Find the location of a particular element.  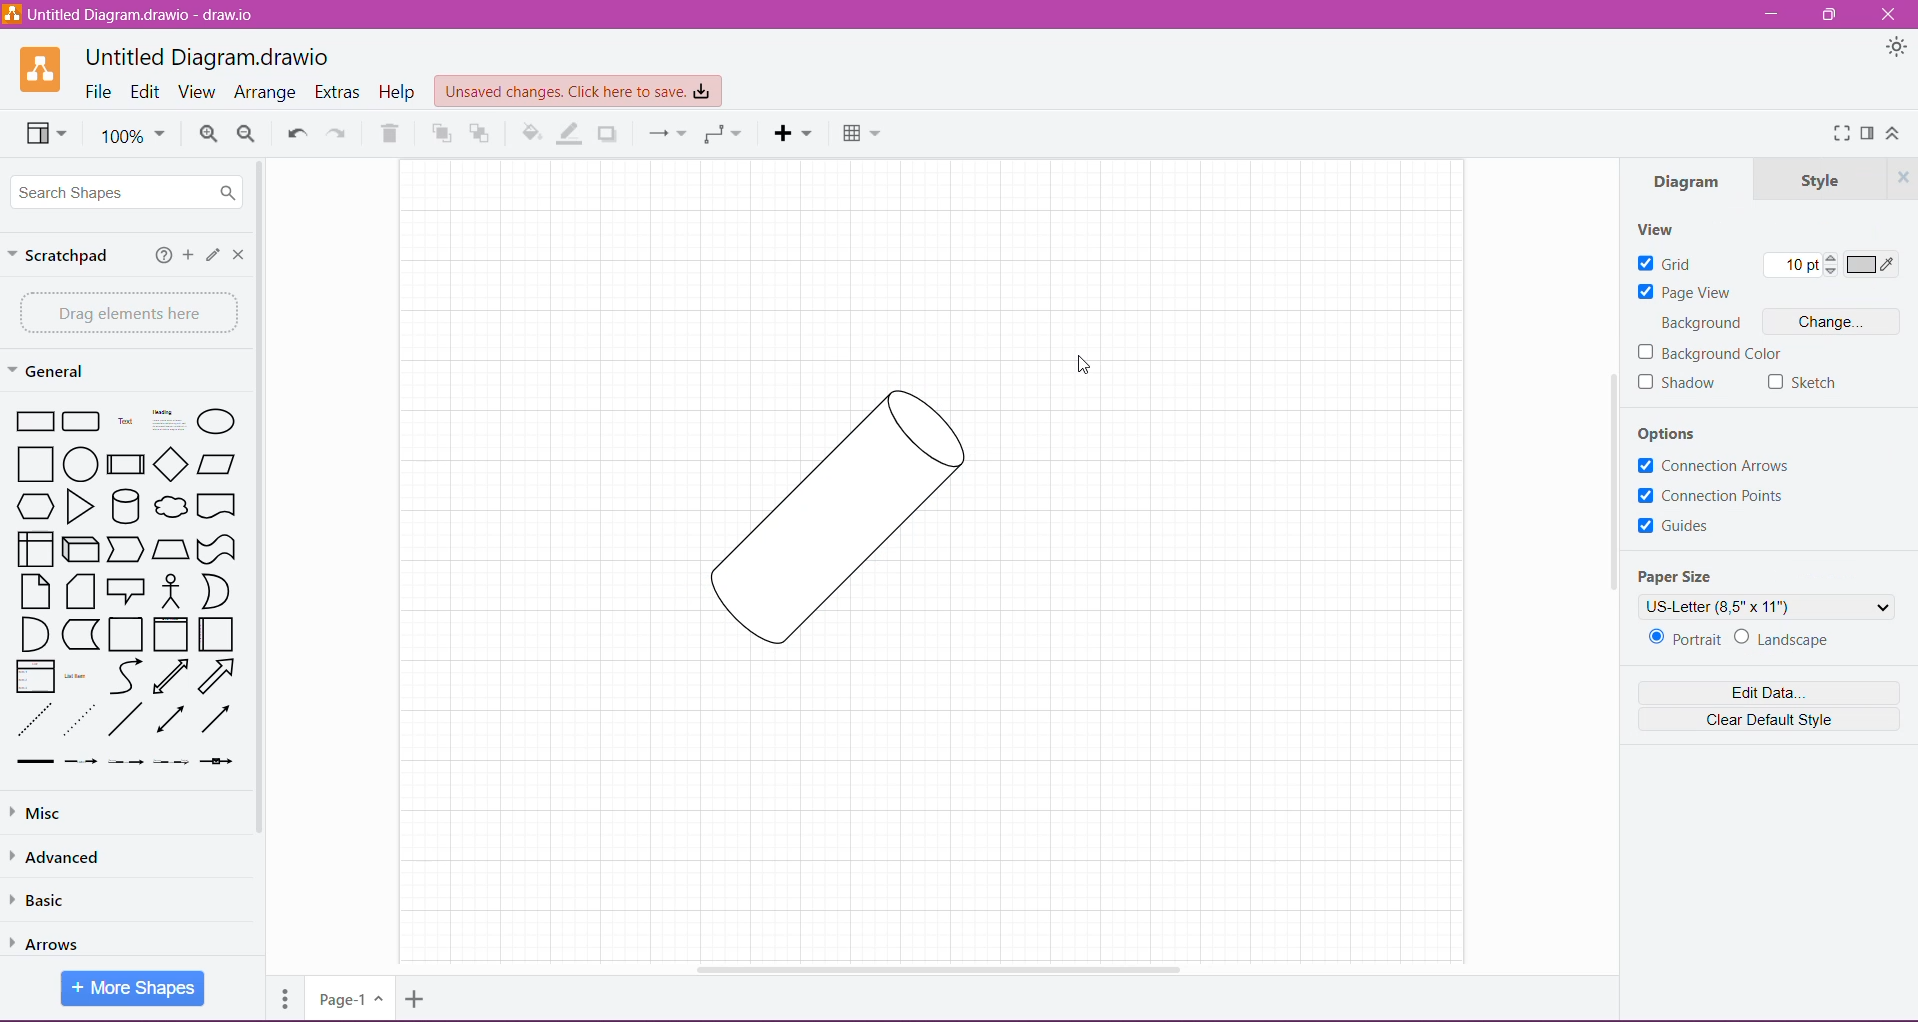

Shadow is located at coordinates (612, 134).